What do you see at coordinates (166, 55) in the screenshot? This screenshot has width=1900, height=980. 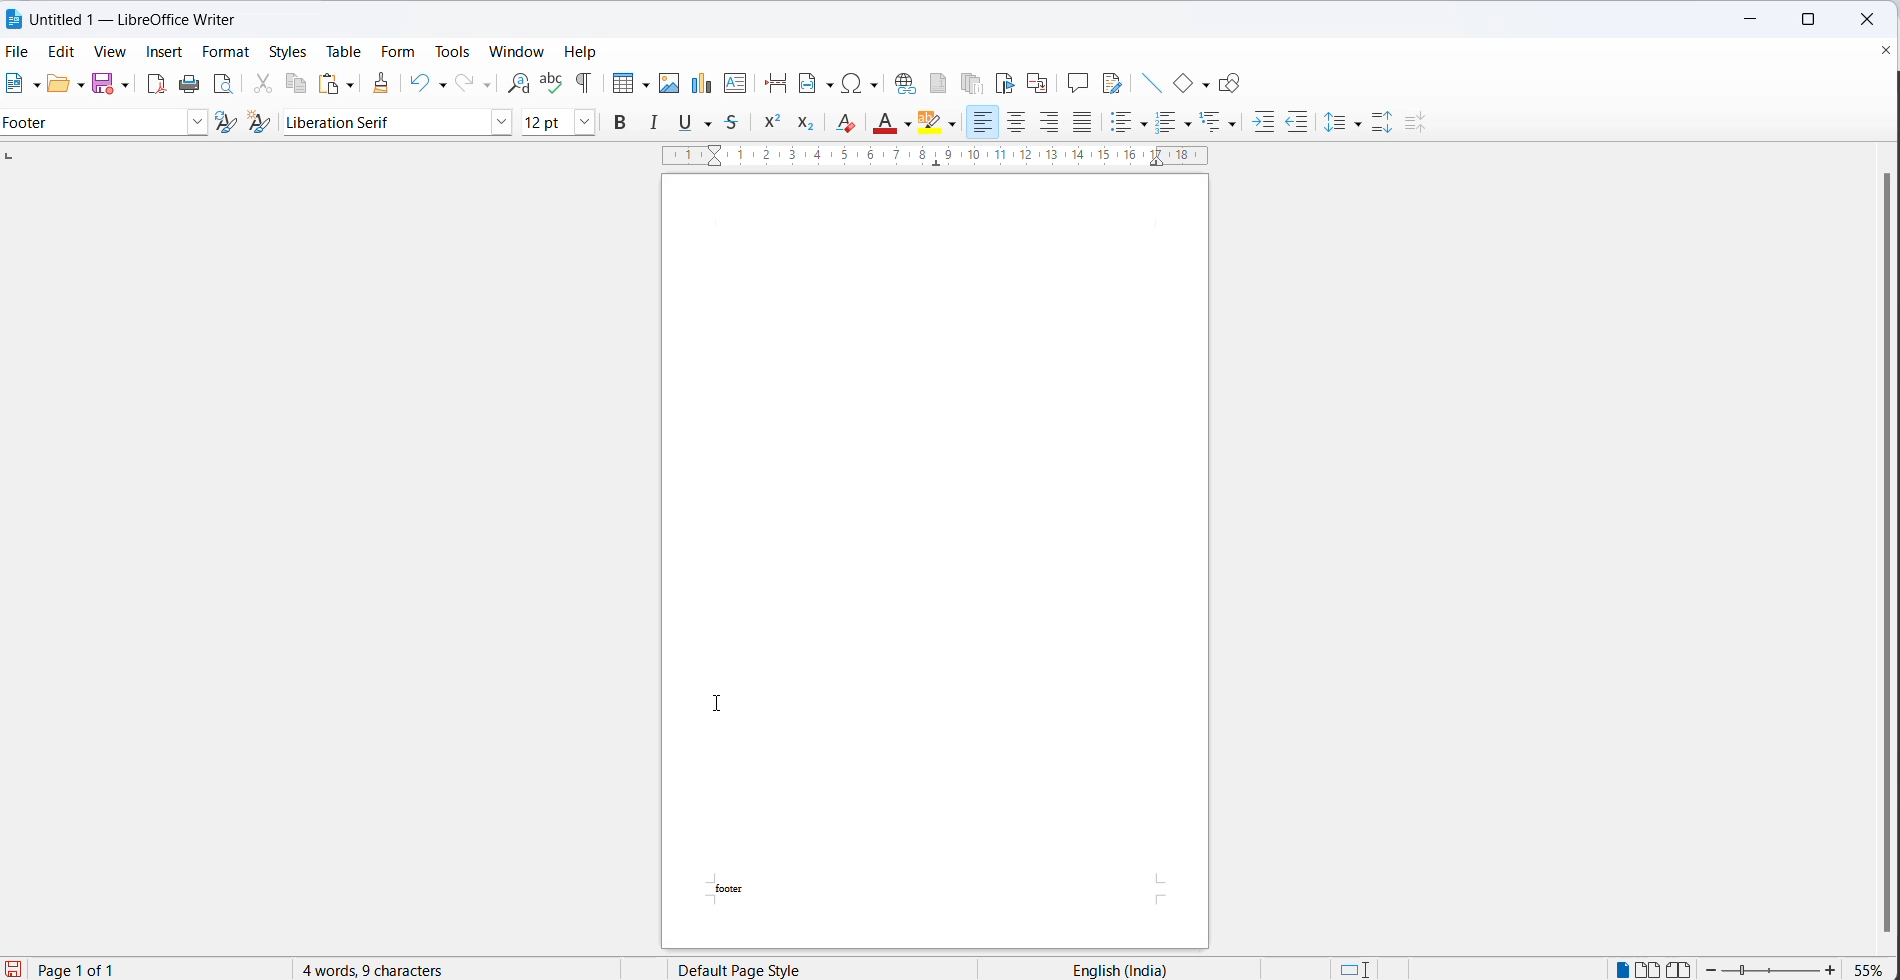 I see `insert` at bounding box center [166, 55].